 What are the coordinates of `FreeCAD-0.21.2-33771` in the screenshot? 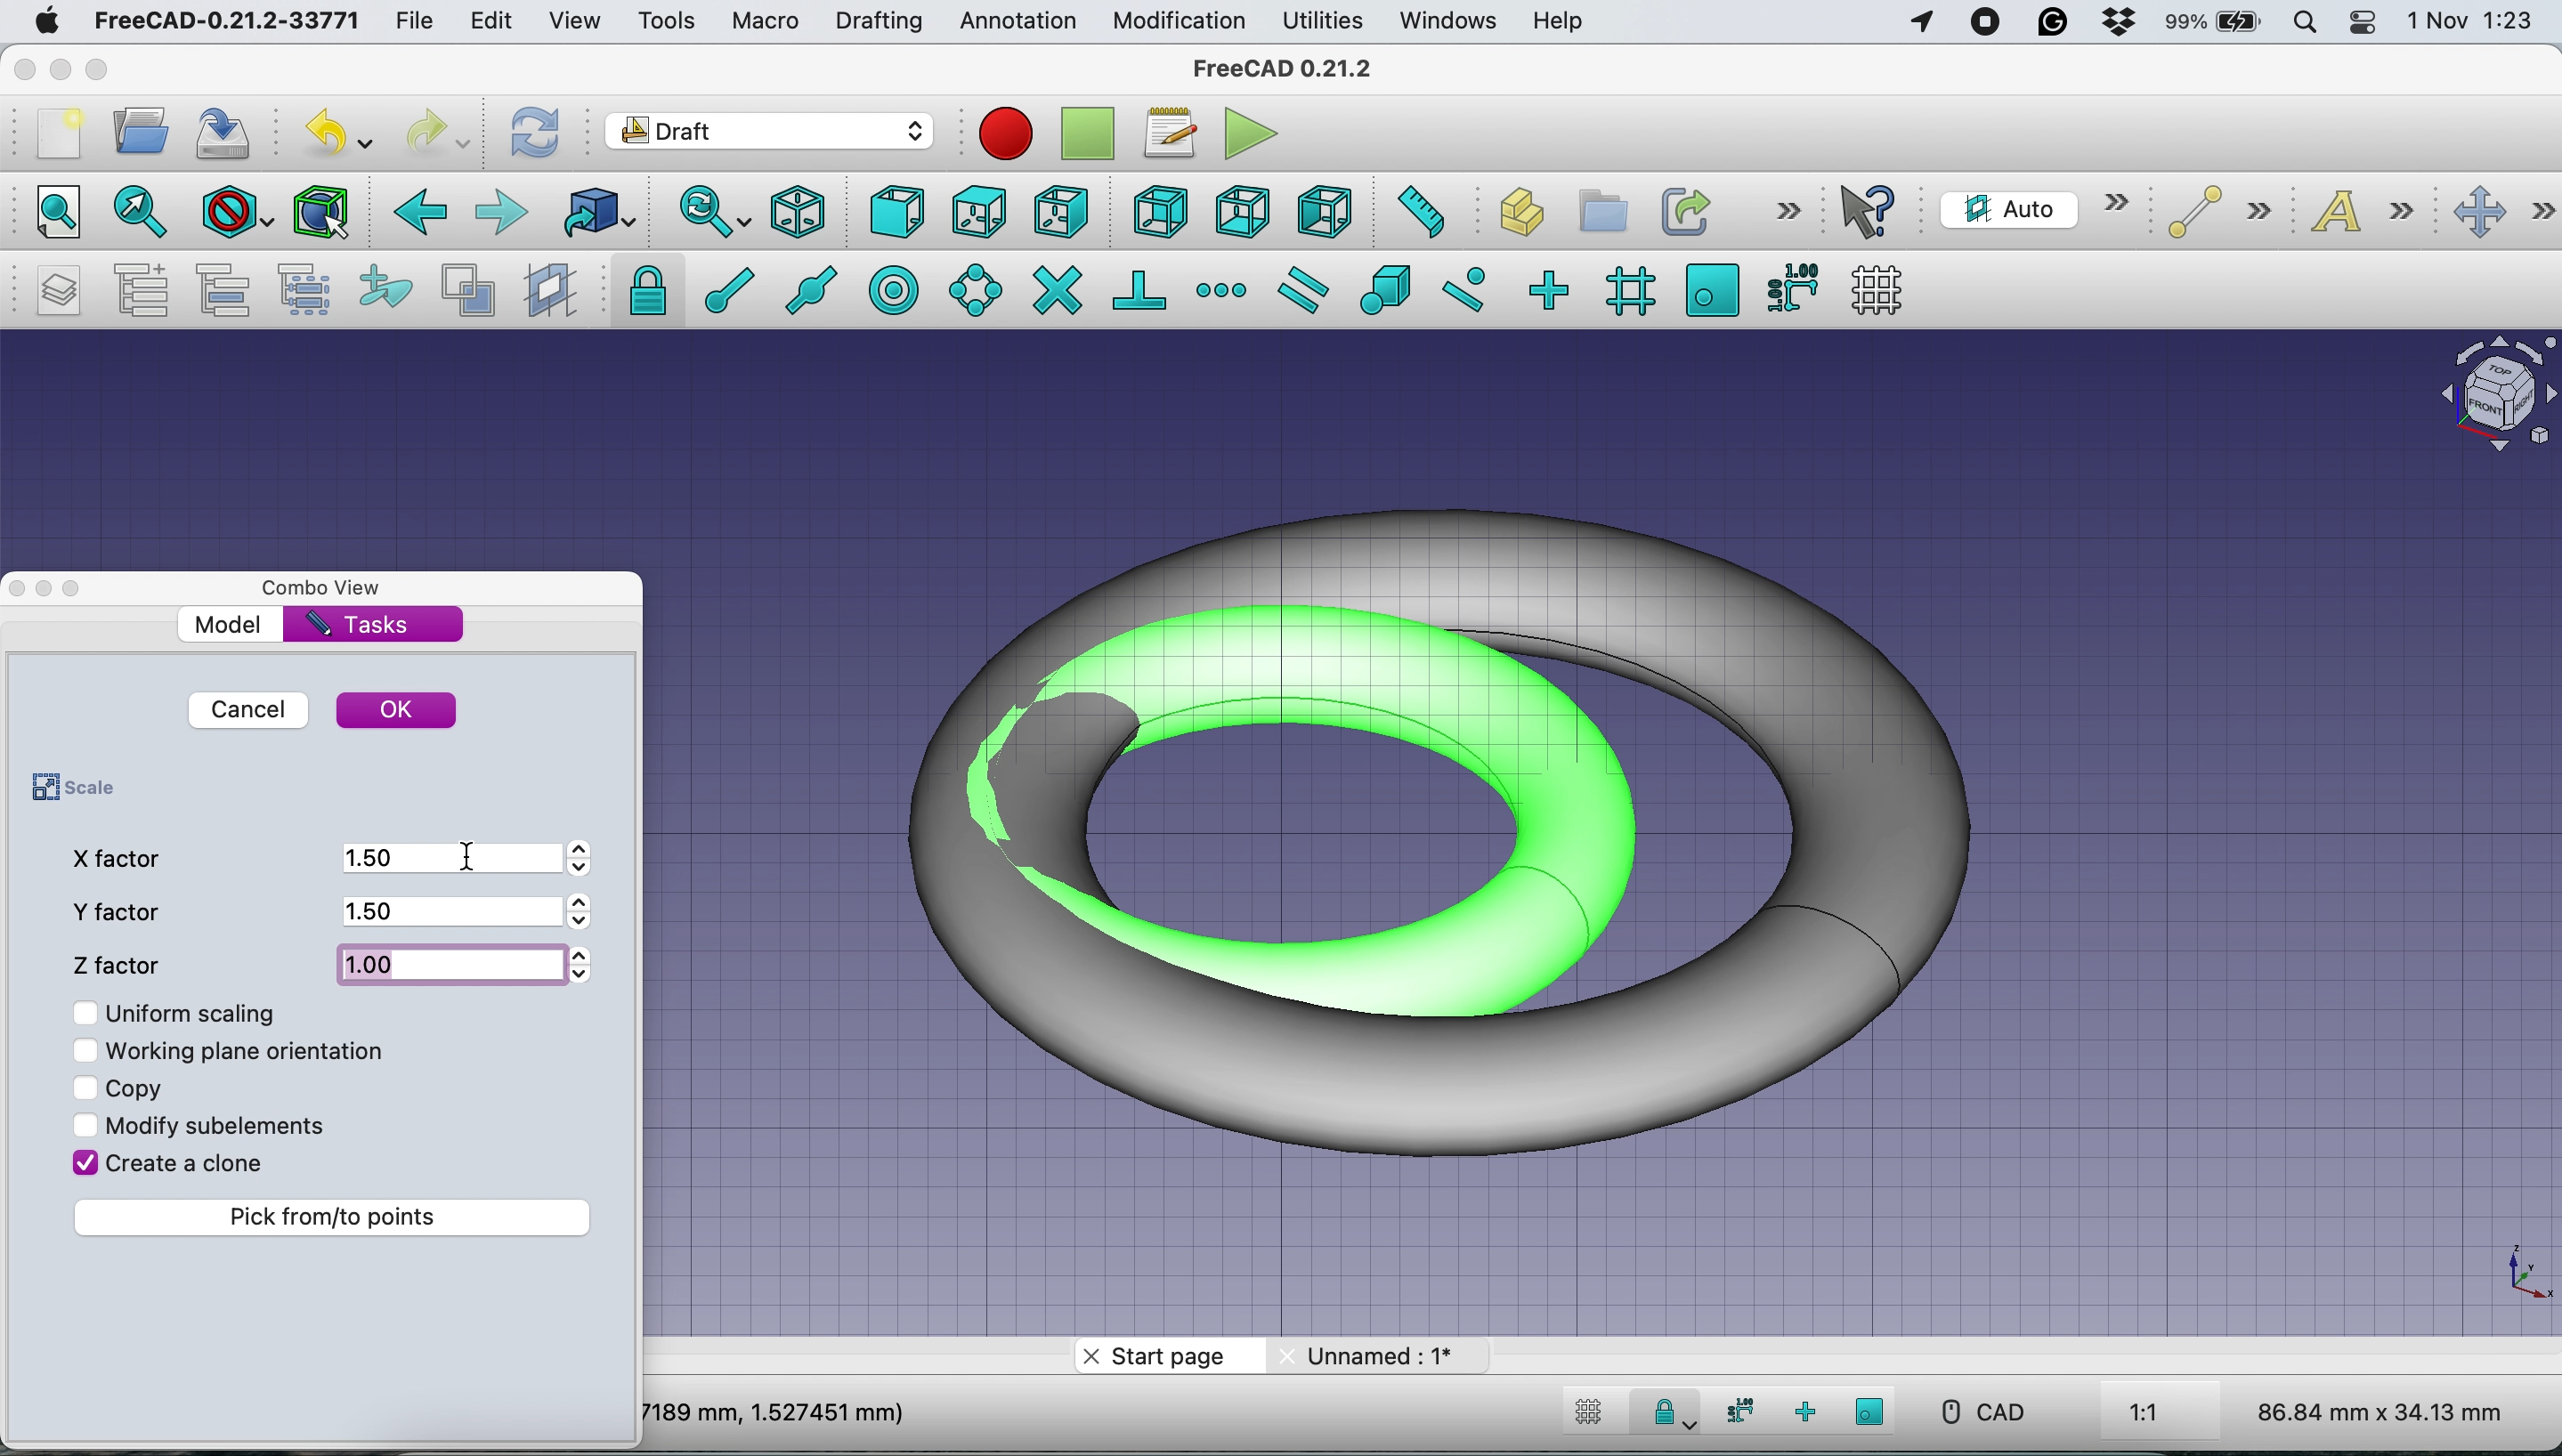 It's located at (228, 19).